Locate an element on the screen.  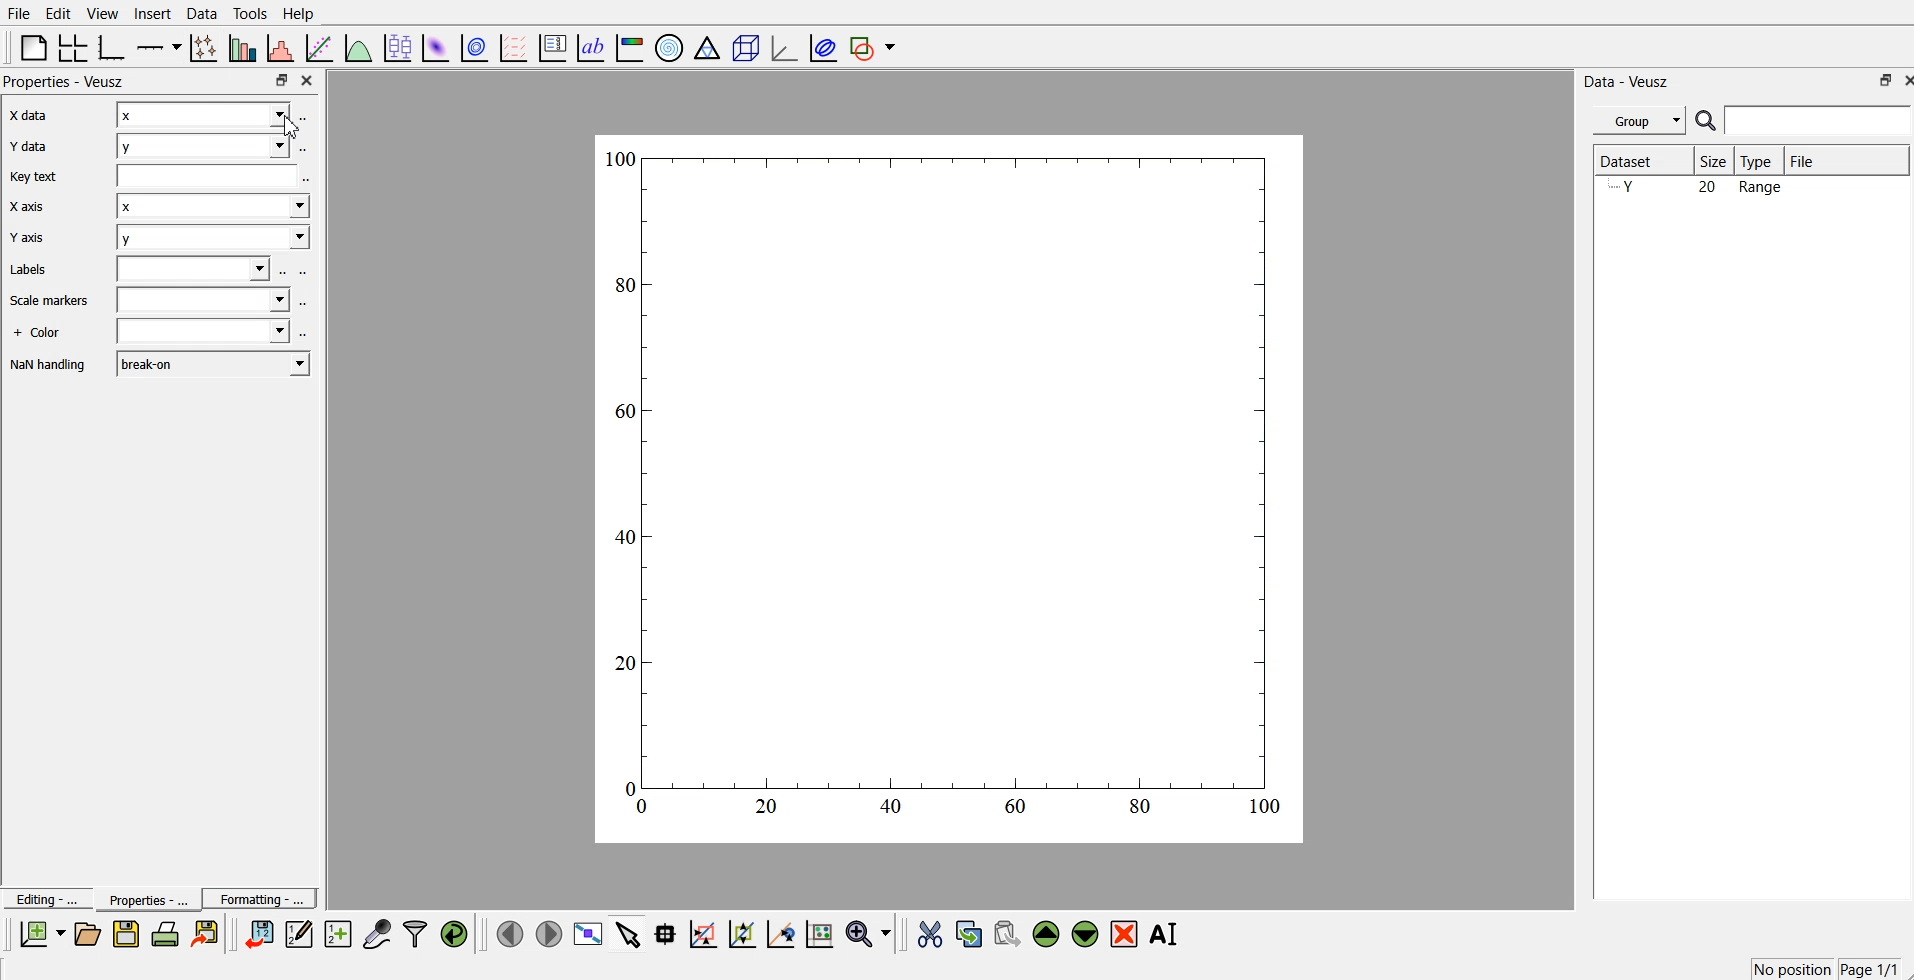
| X axis, is located at coordinates (30, 209).